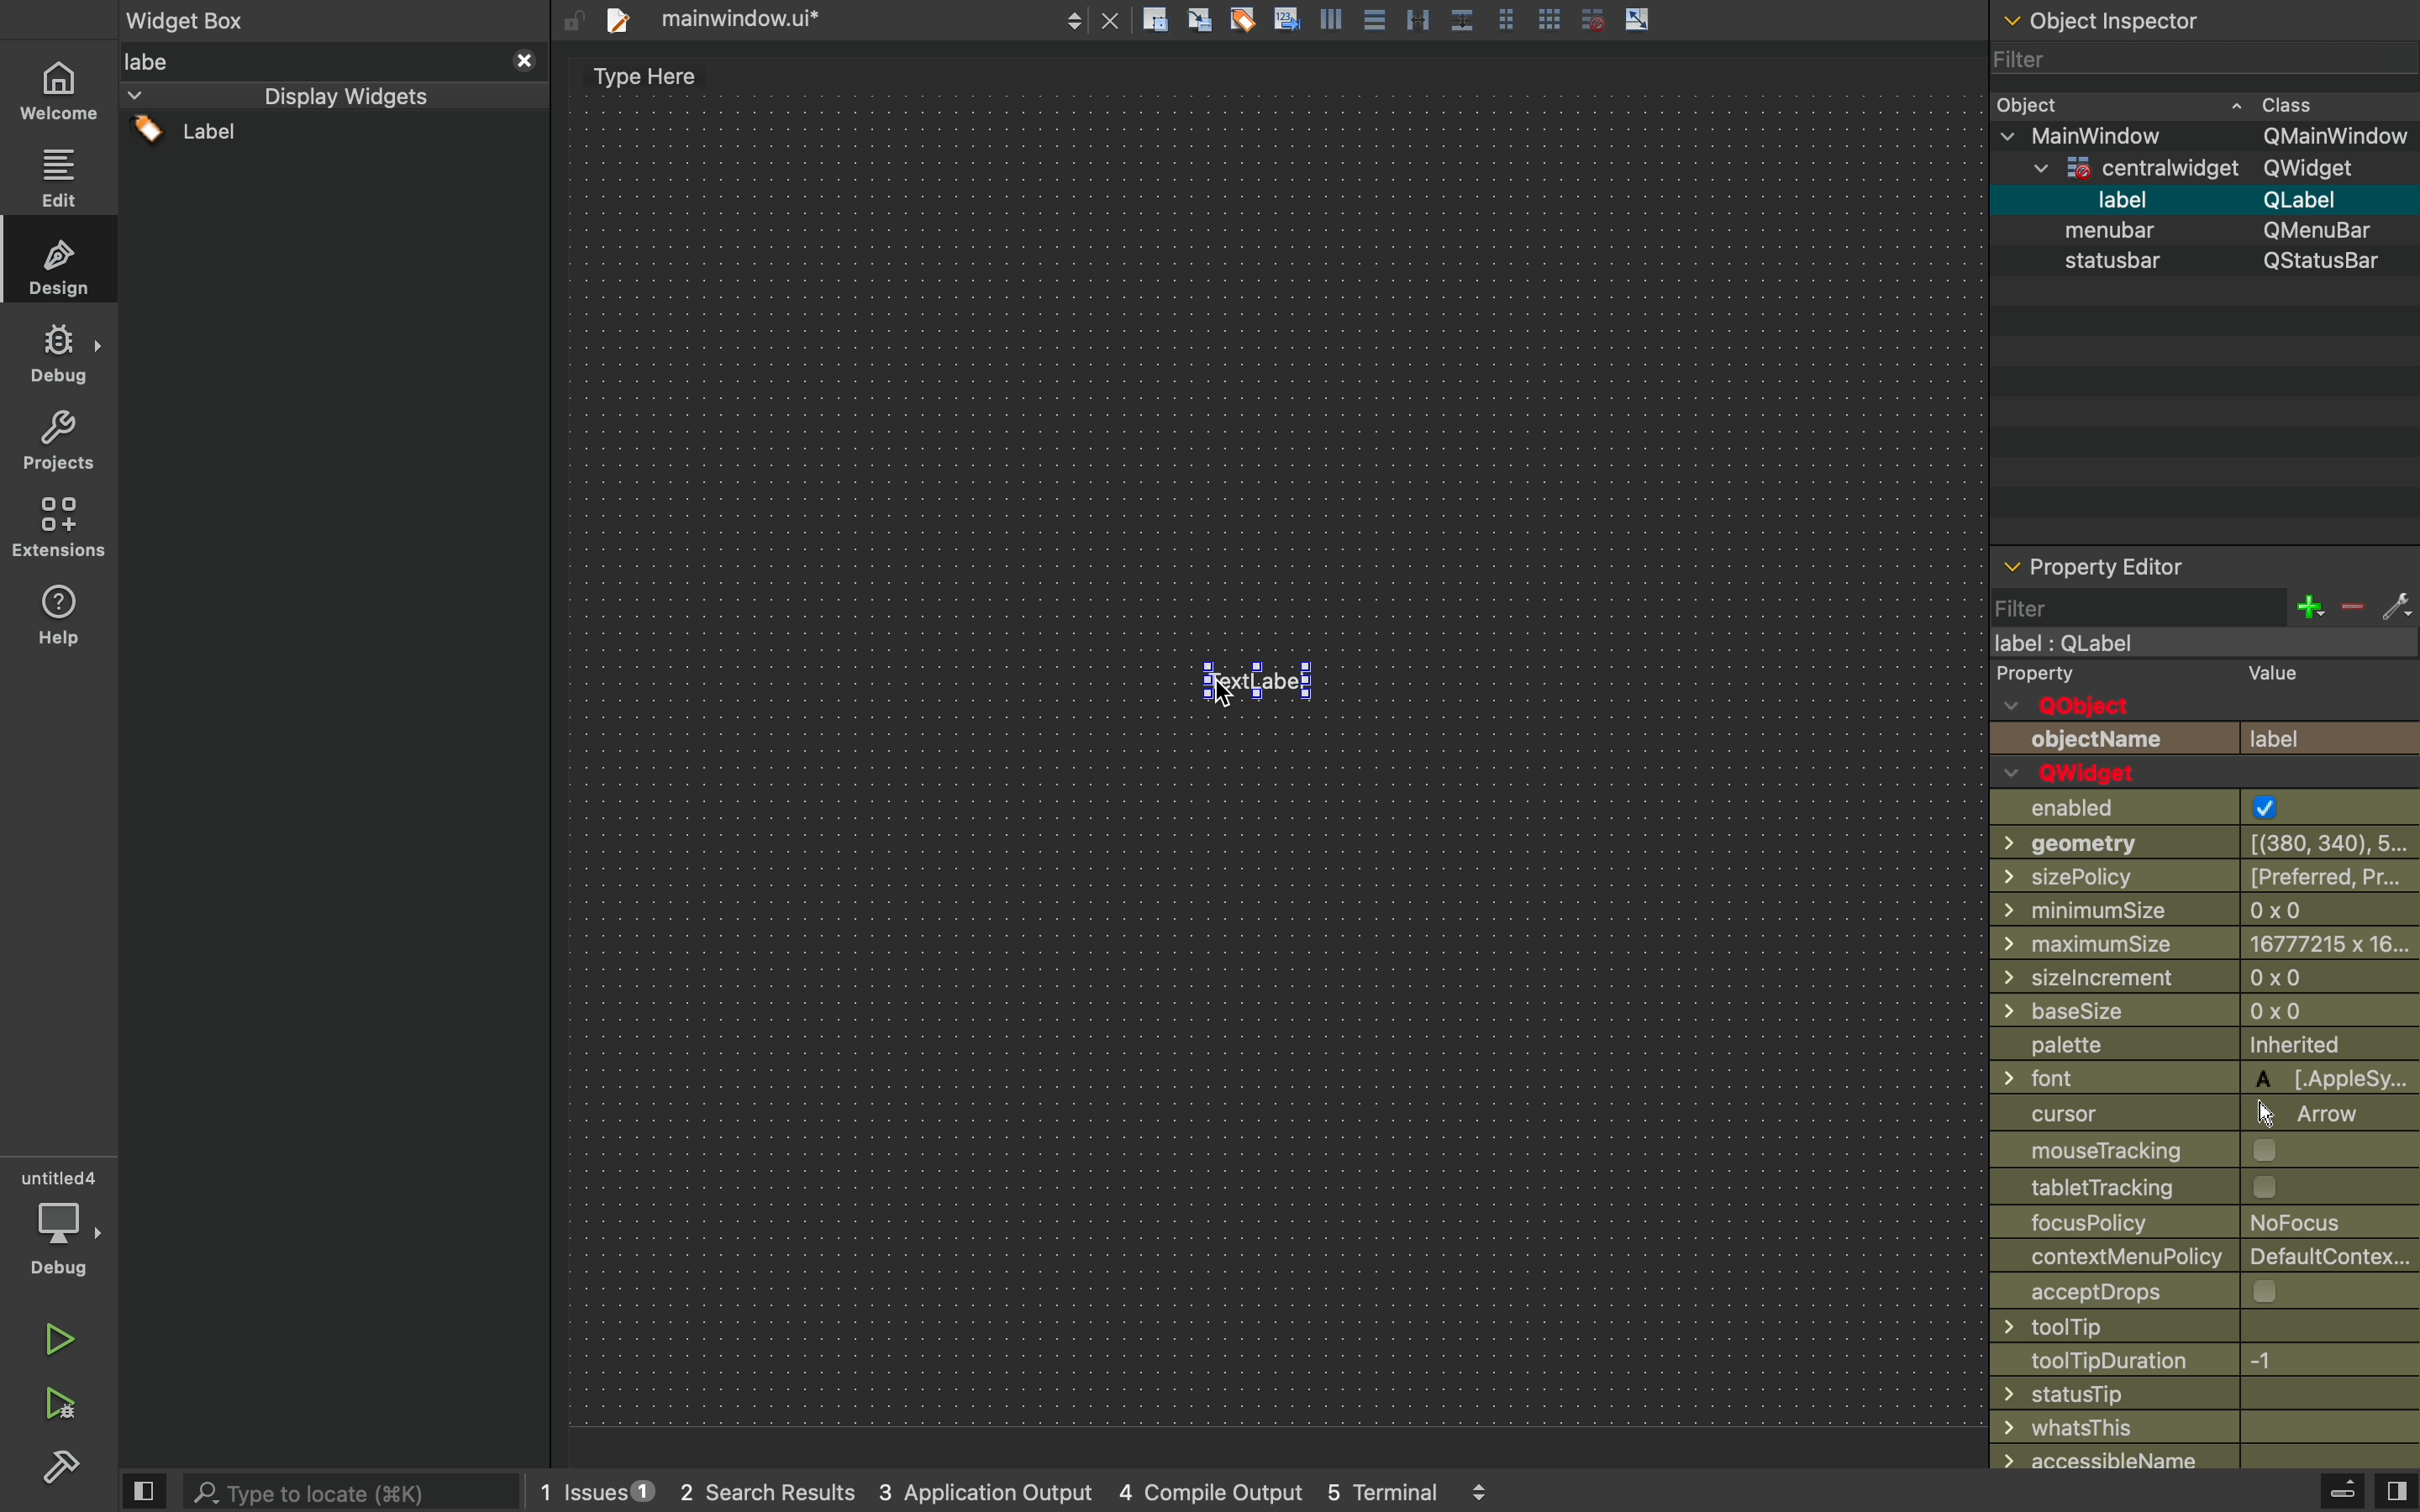 The image size is (2420, 1512). What do you see at coordinates (335, 144) in the screenshot?
I see `mouse down ` at bounding box center [335, 144].